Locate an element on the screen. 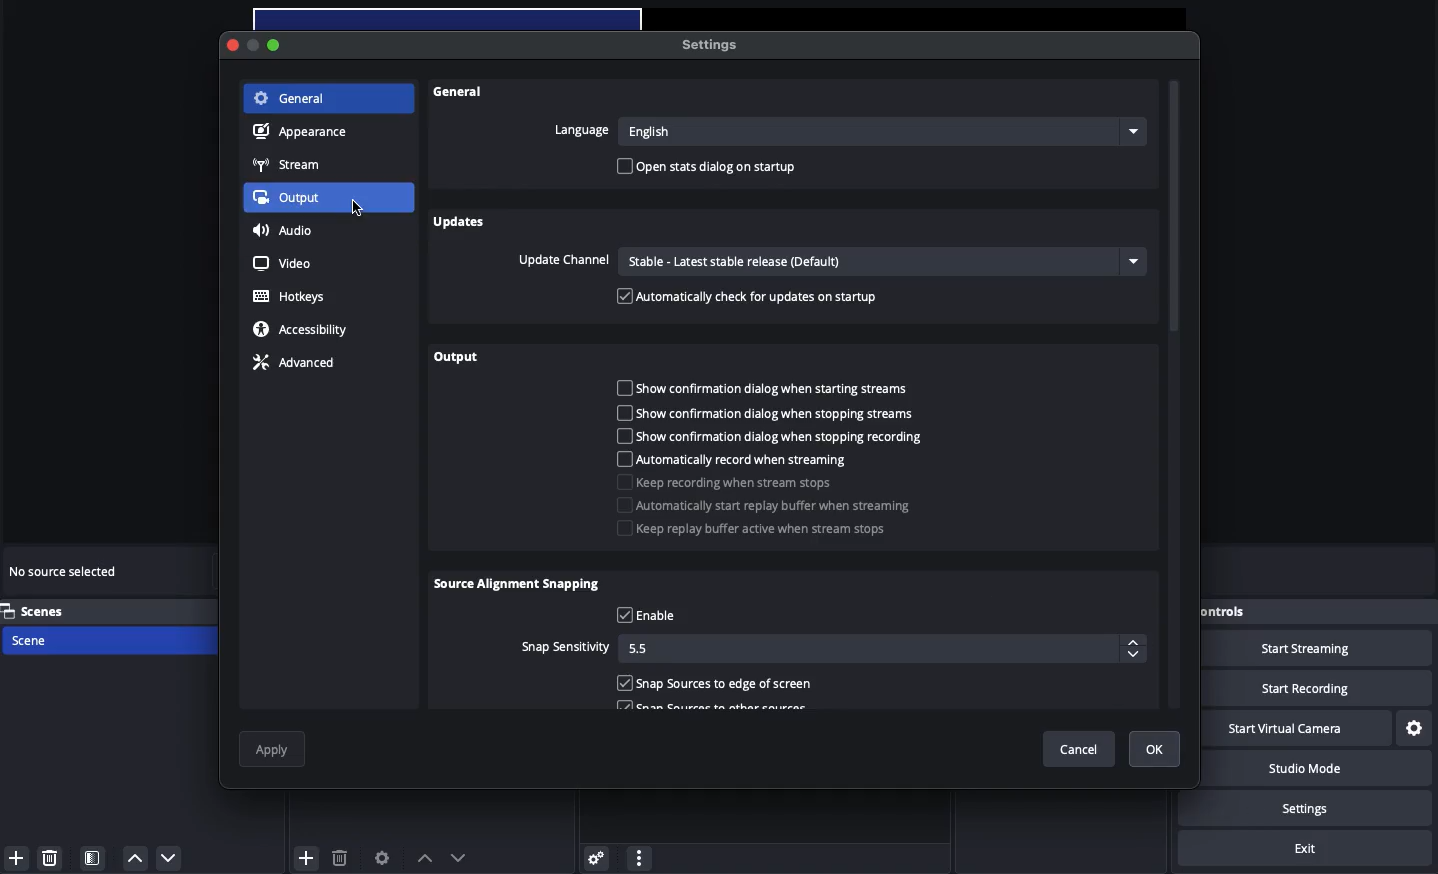  Source preferences is located at coordinates (380, 859).